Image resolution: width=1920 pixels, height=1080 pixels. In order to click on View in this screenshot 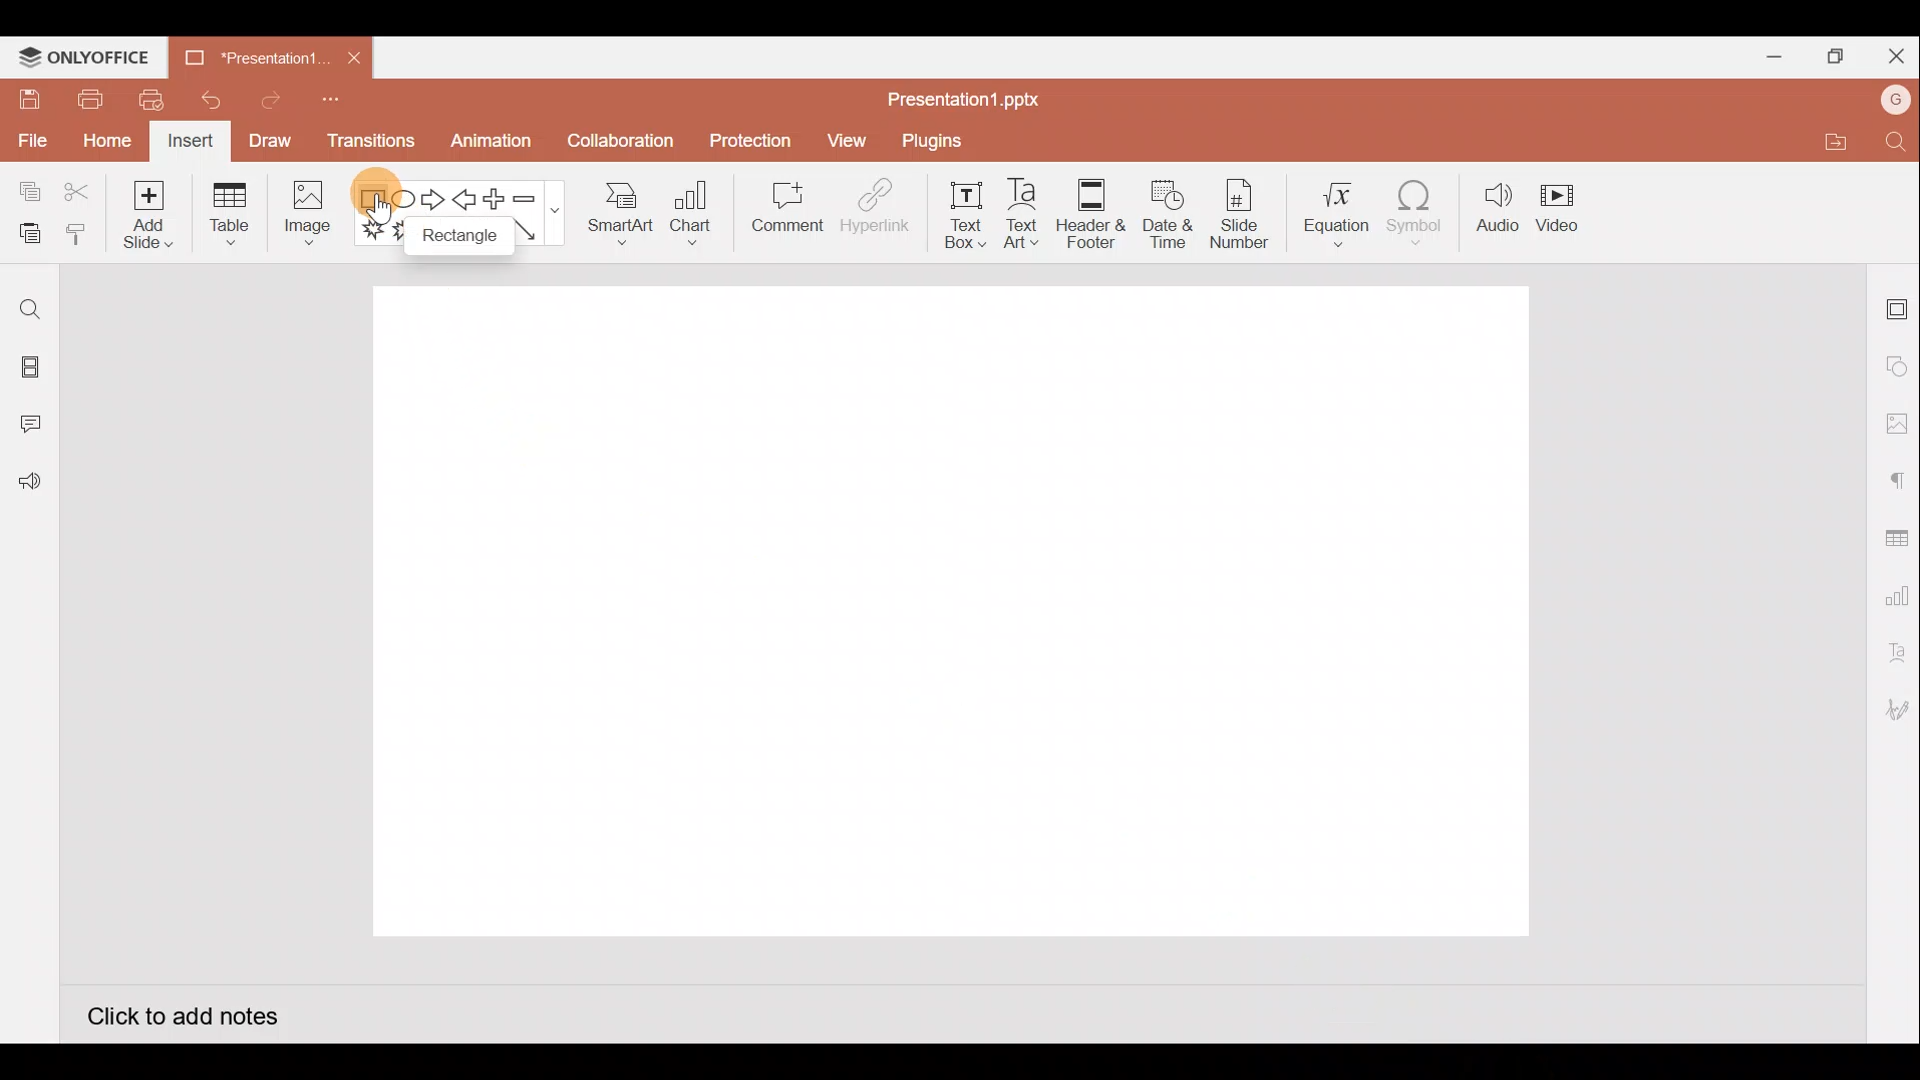, I will do `click(850, 136)`.